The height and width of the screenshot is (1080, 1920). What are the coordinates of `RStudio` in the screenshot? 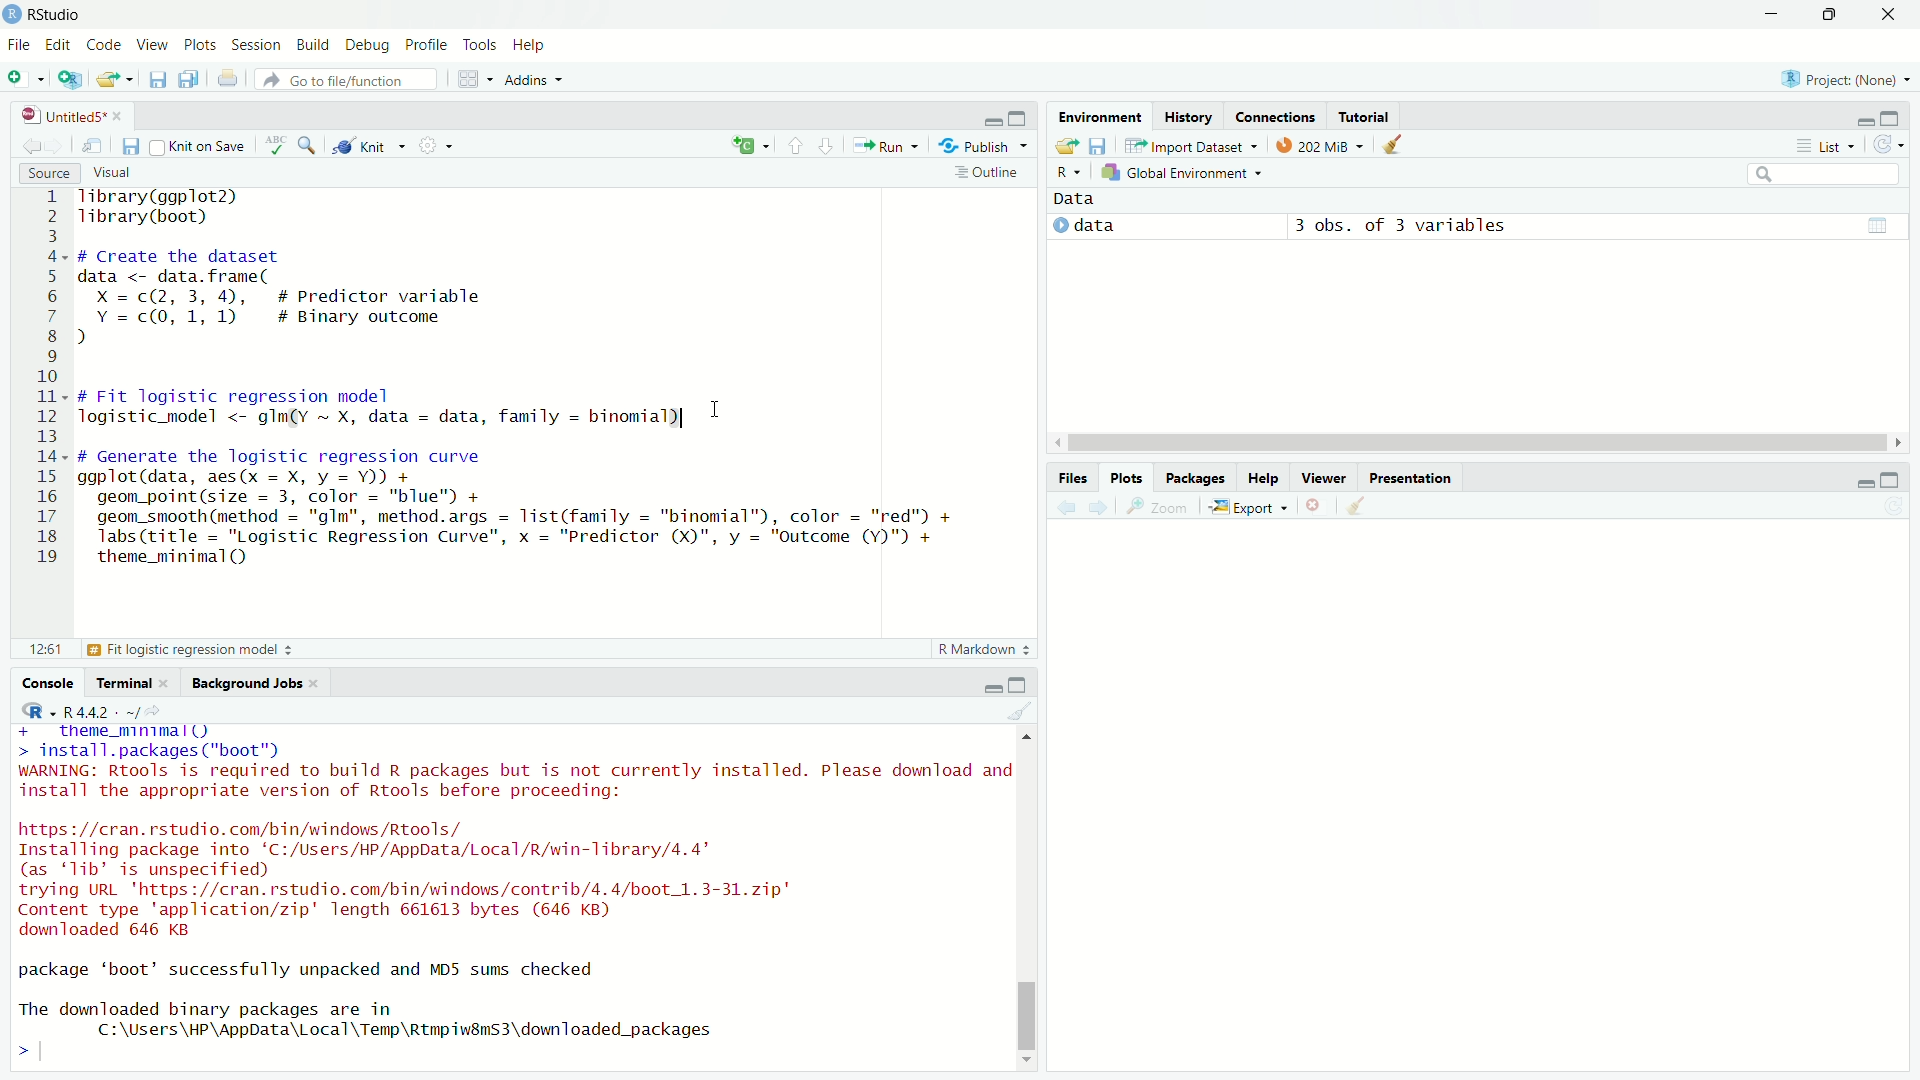 It's located at (42, 15).